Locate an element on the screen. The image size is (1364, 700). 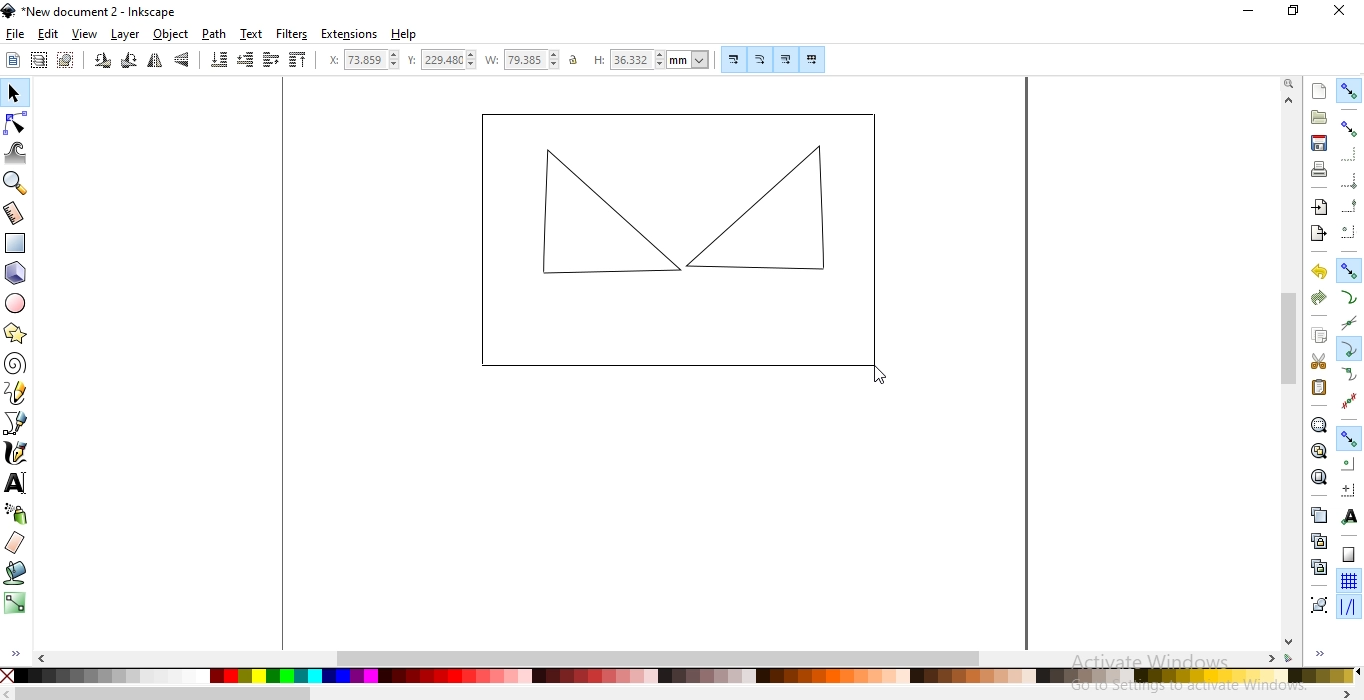
scrollbar is located at coordinates (1287, 372).